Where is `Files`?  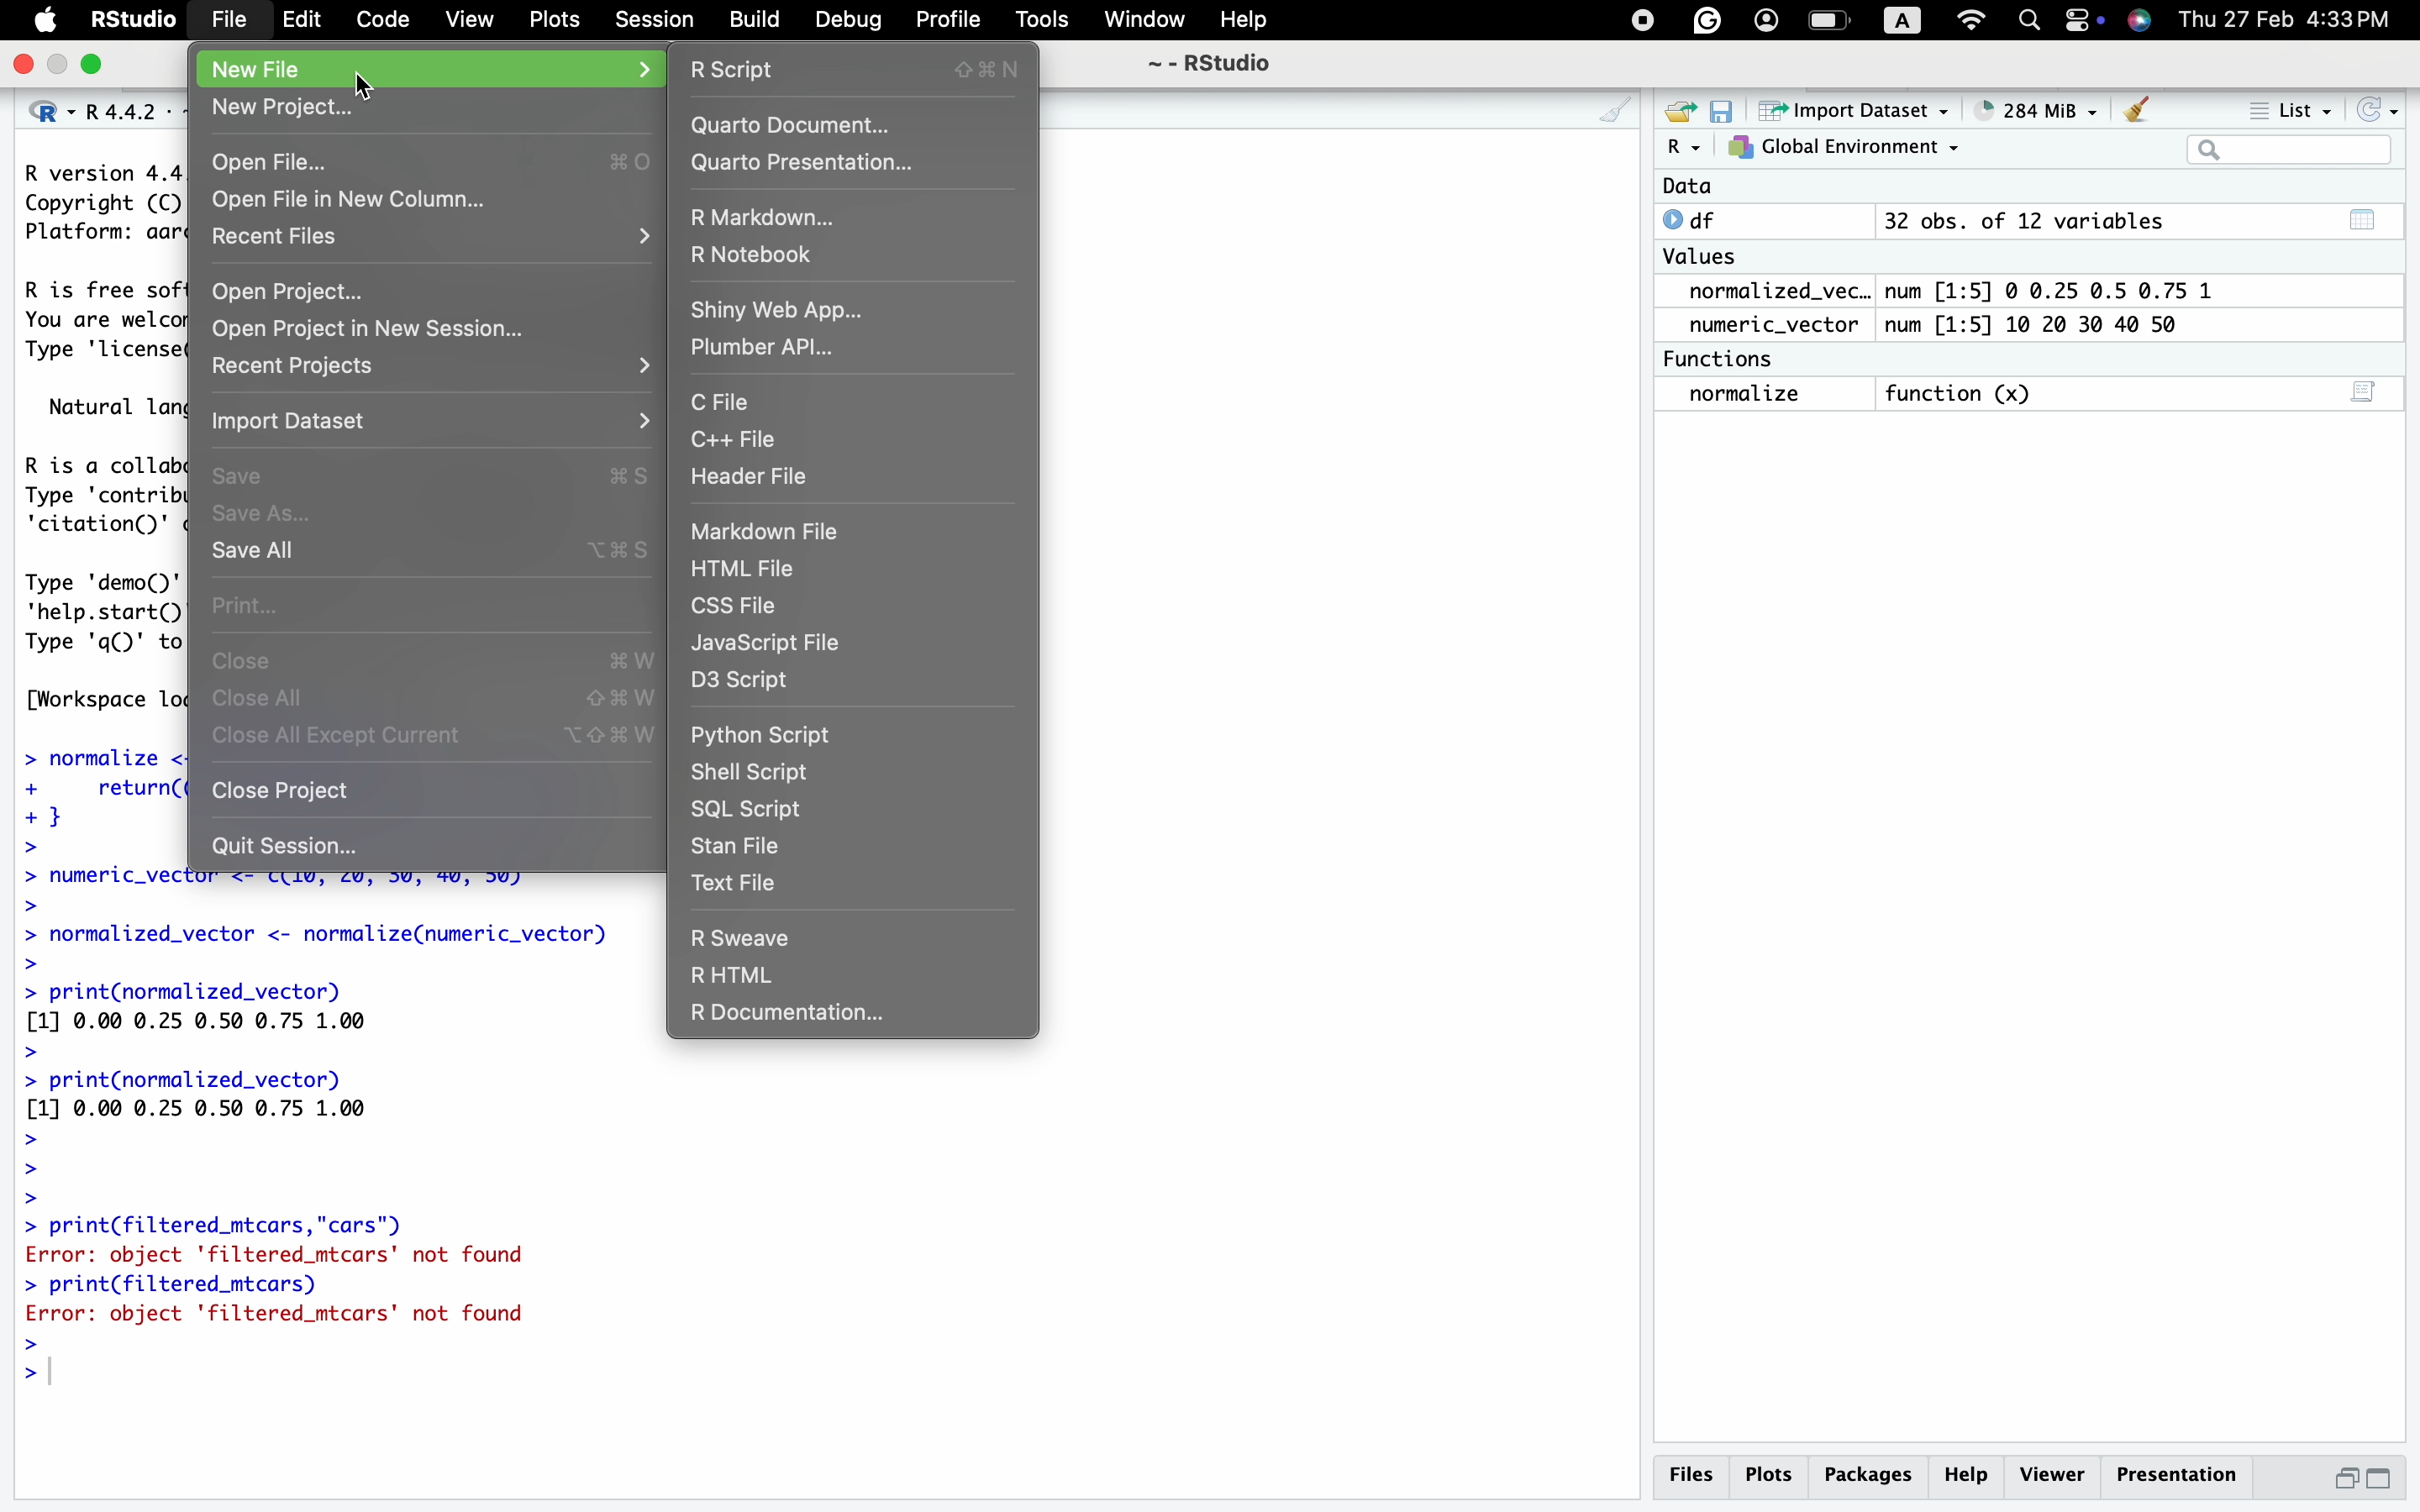 Files is located at coordinates (1694, 1479).